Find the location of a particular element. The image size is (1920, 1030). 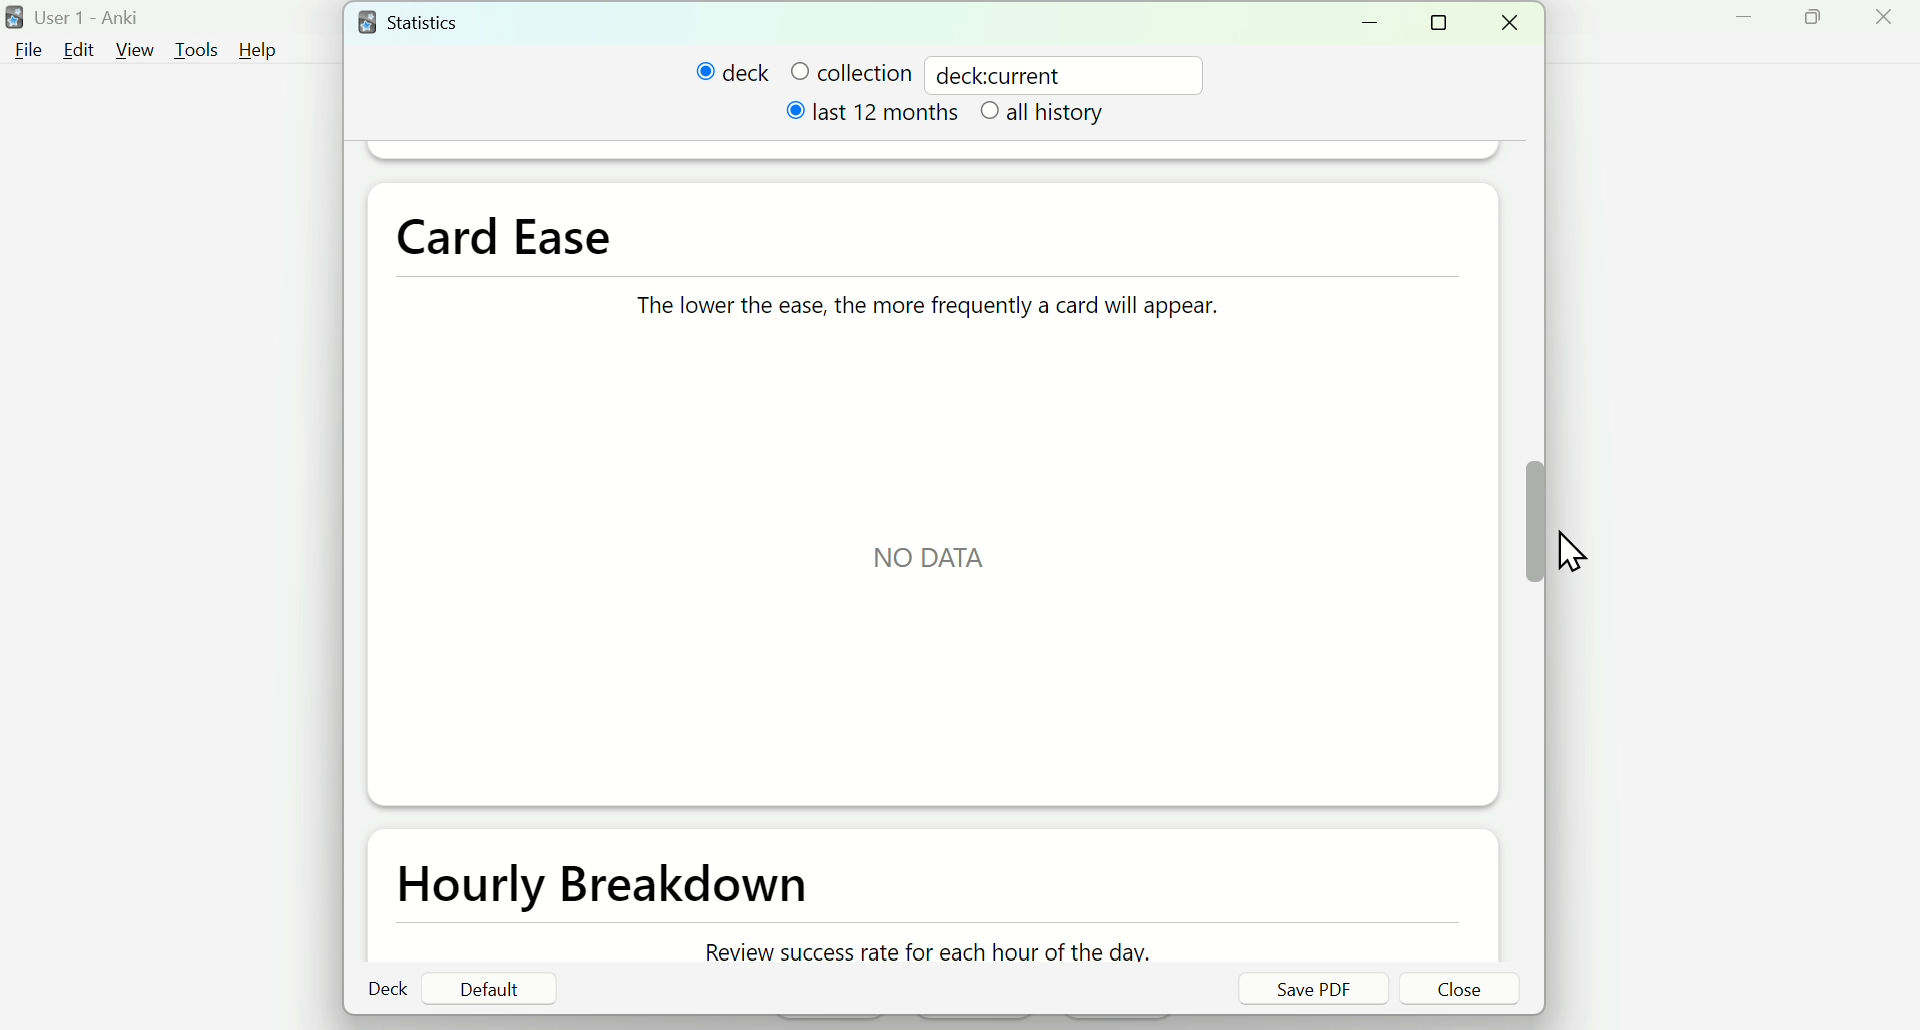

View is located at coordinates (136, 47).